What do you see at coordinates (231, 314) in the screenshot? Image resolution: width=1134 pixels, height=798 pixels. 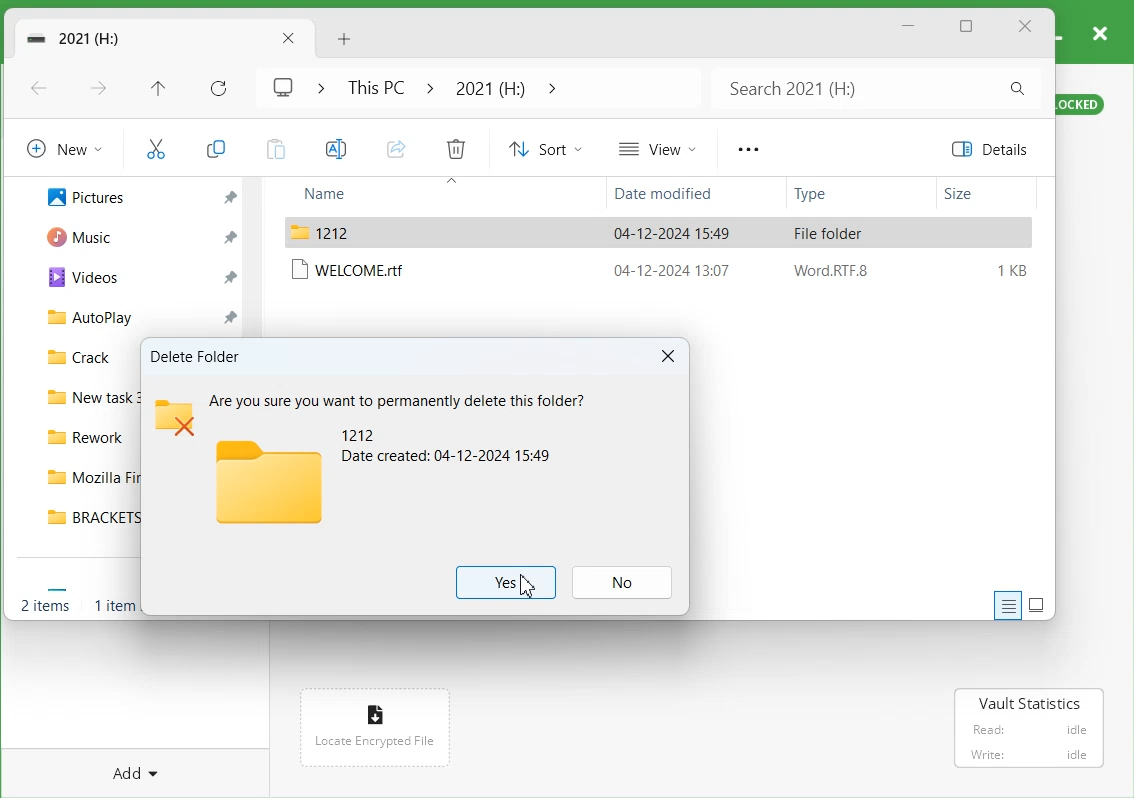 I see `Pin a file` at bounding box center [231, 314].